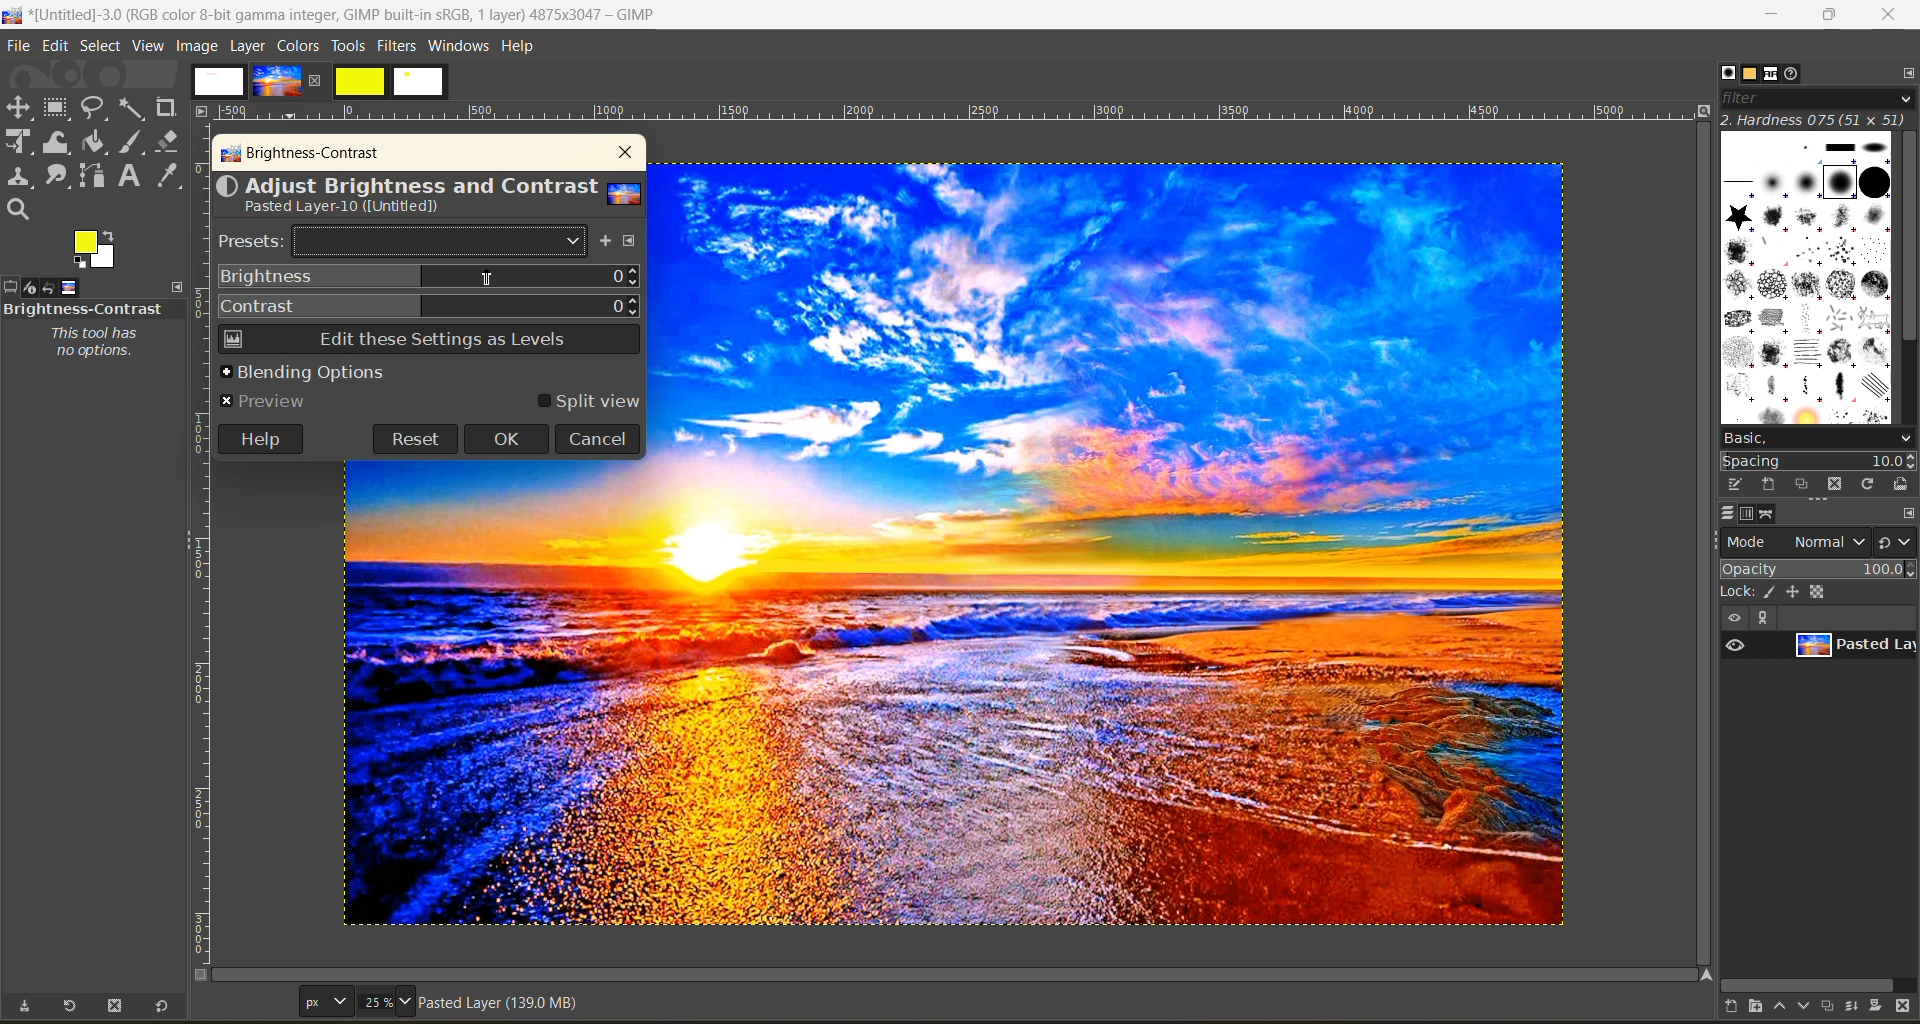 The image size is (1920, 1024). I want to click on configure this tab, so click(1908, 515).